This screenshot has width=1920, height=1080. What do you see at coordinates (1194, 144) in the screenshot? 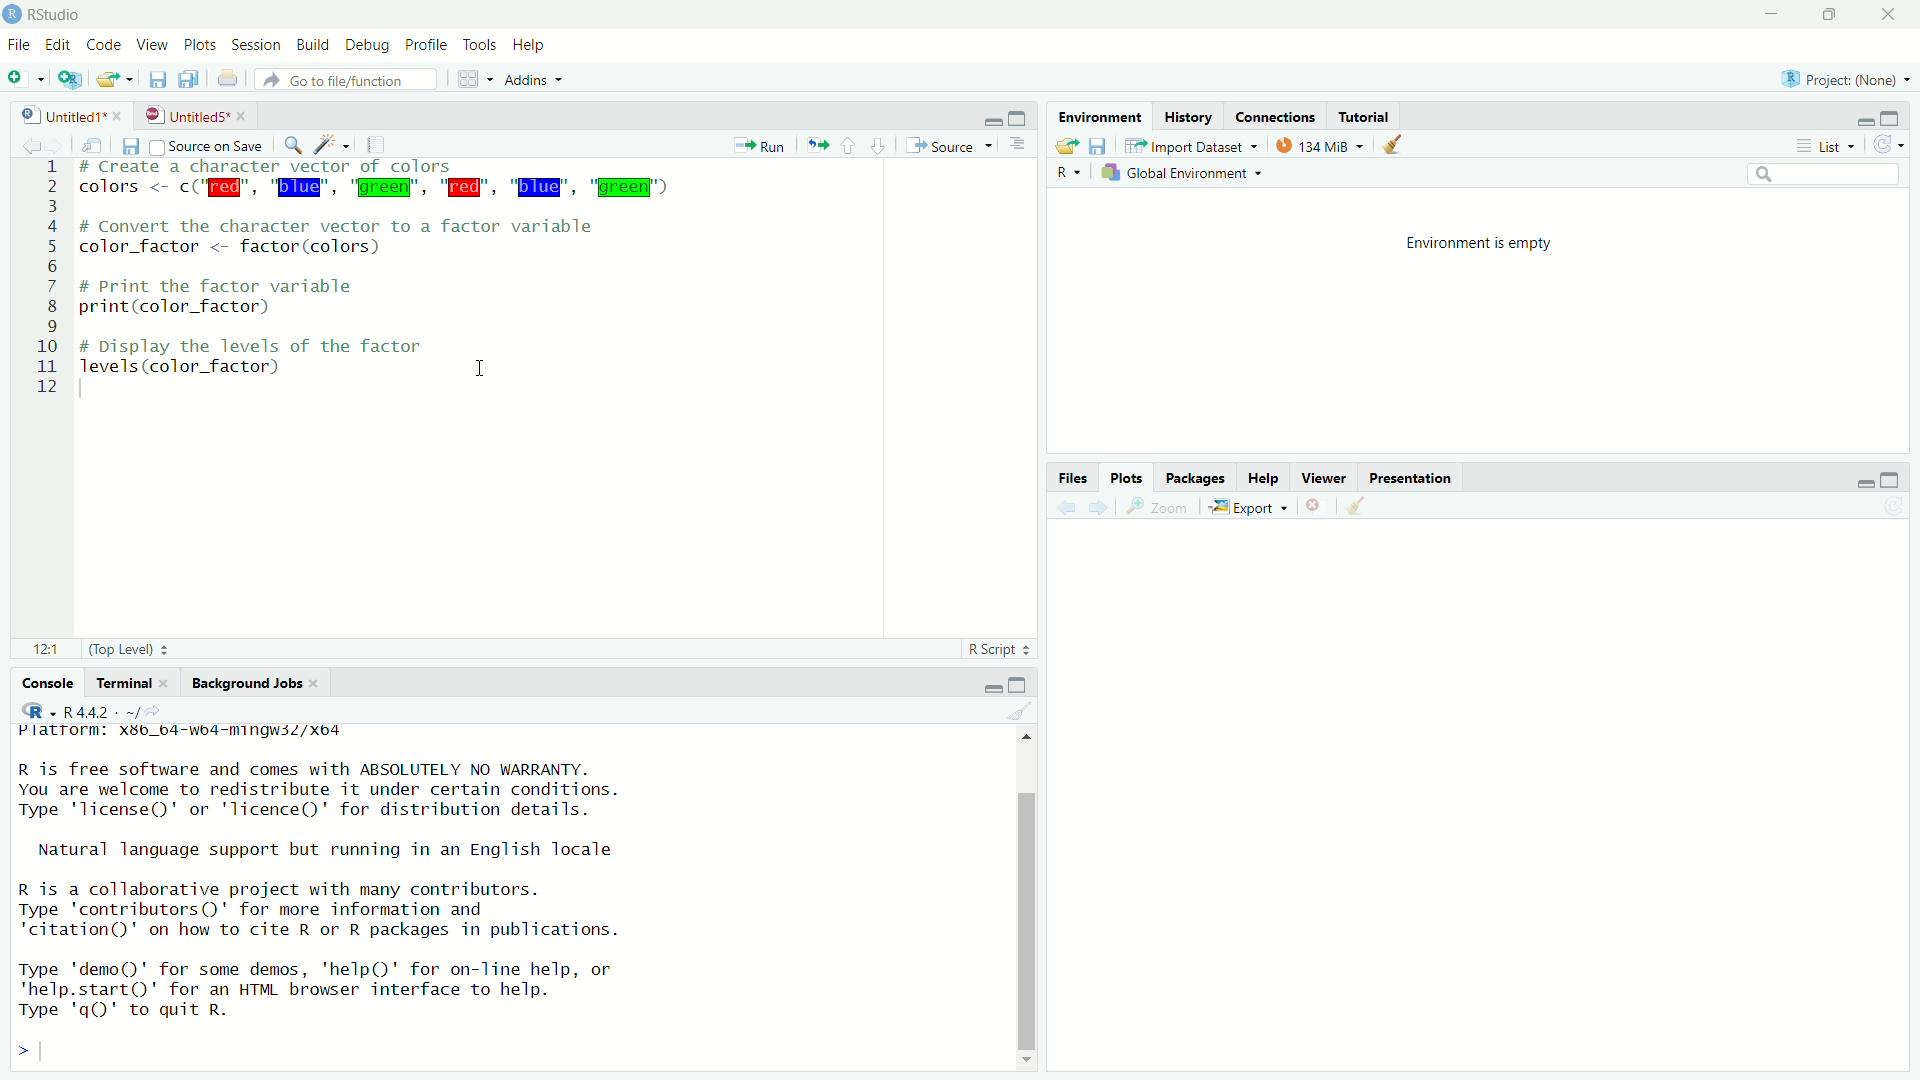
I see `import dataset` at bounding box center [1194, 144].